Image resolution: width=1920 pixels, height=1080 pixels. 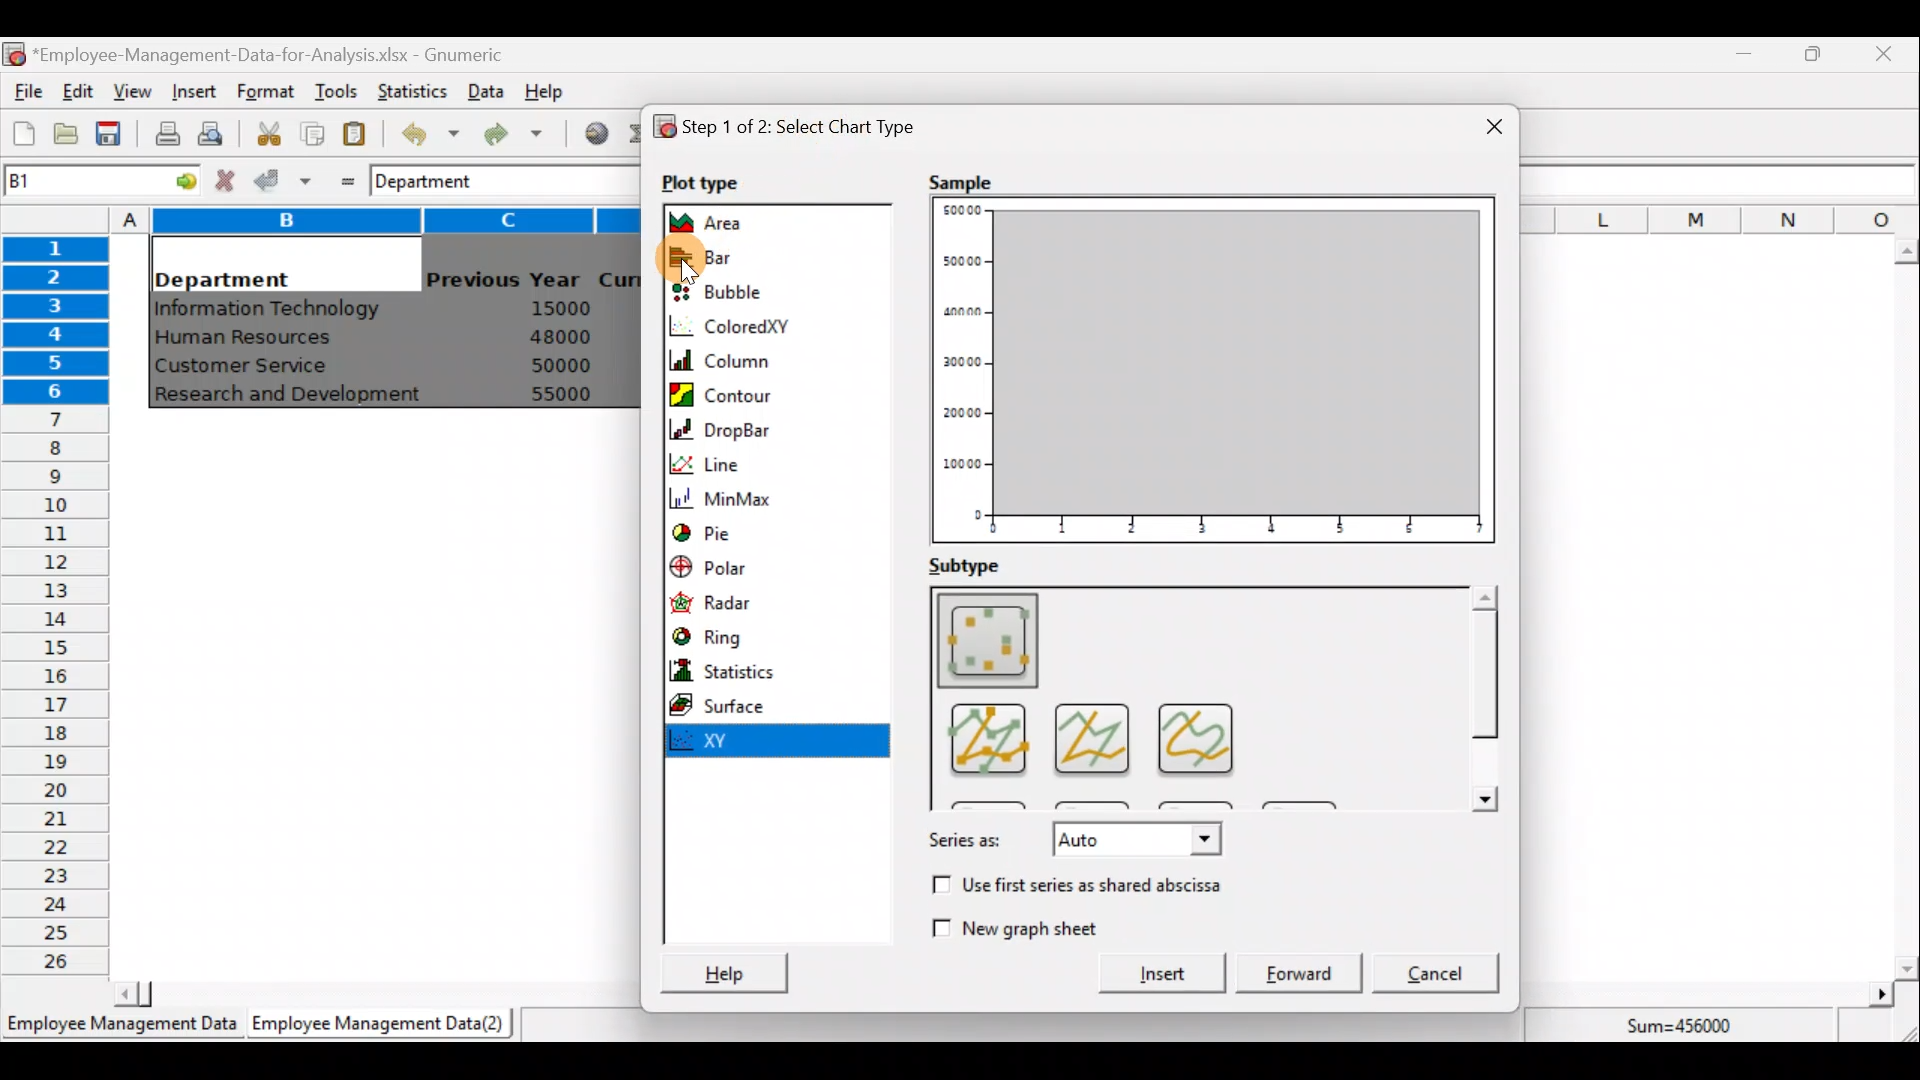 What do you see at coordinates (24, 133) in the screenshot?
I see `Create a new workbook` at bounding box center [24, 133].